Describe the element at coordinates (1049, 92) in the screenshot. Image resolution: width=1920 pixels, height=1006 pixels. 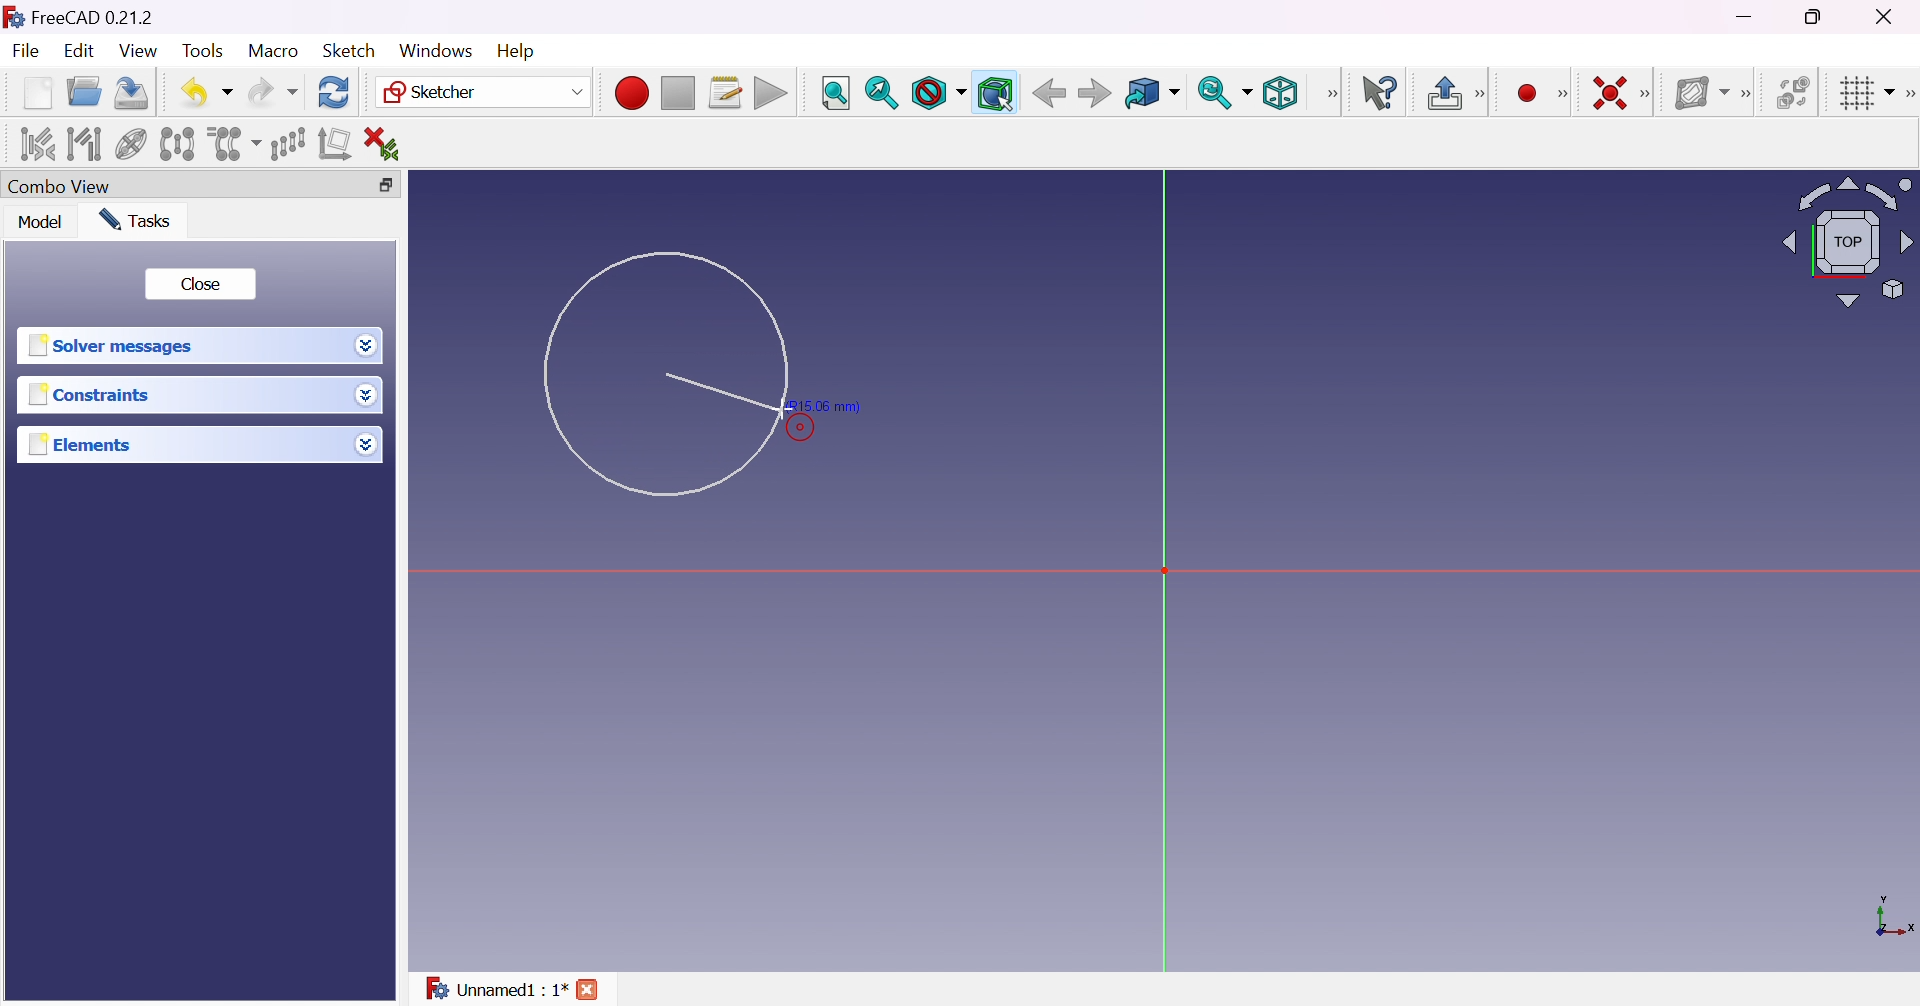
I see `Back` at that location.